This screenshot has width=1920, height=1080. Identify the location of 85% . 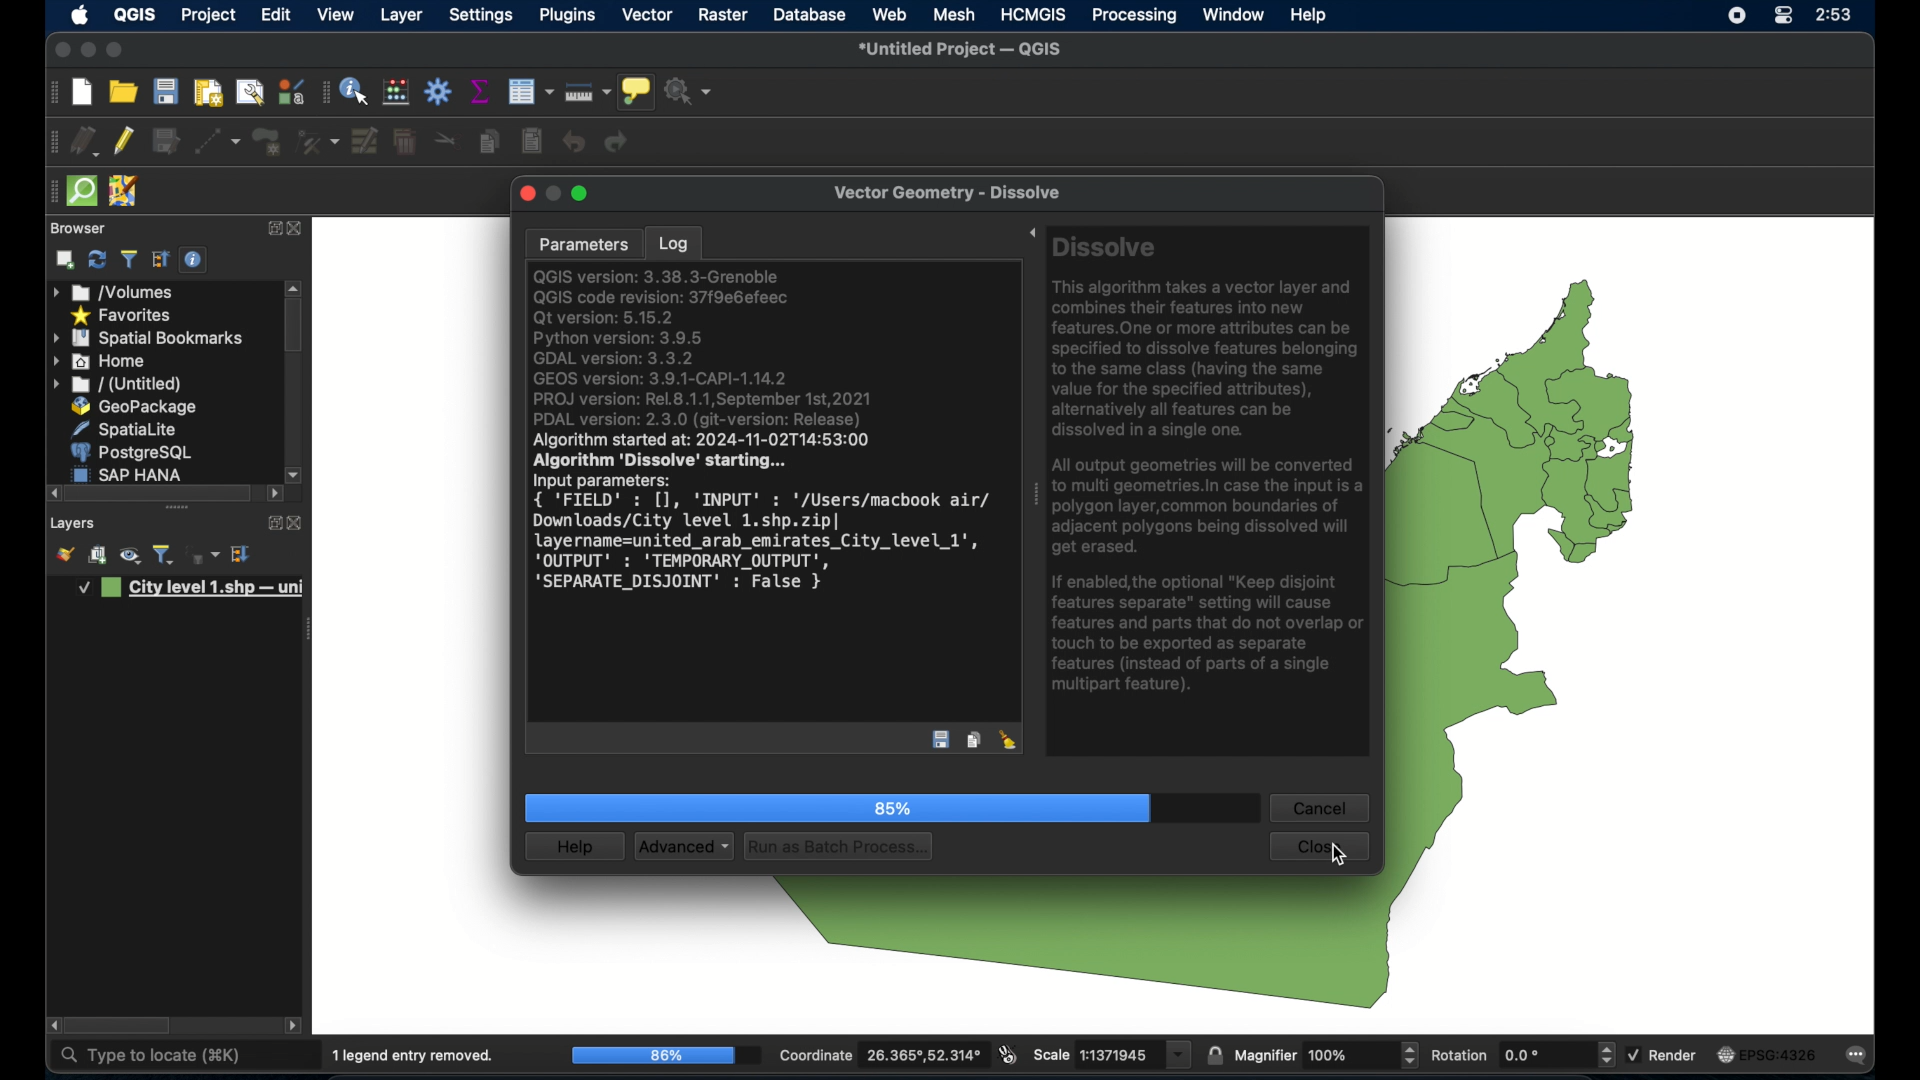
(841, 808).